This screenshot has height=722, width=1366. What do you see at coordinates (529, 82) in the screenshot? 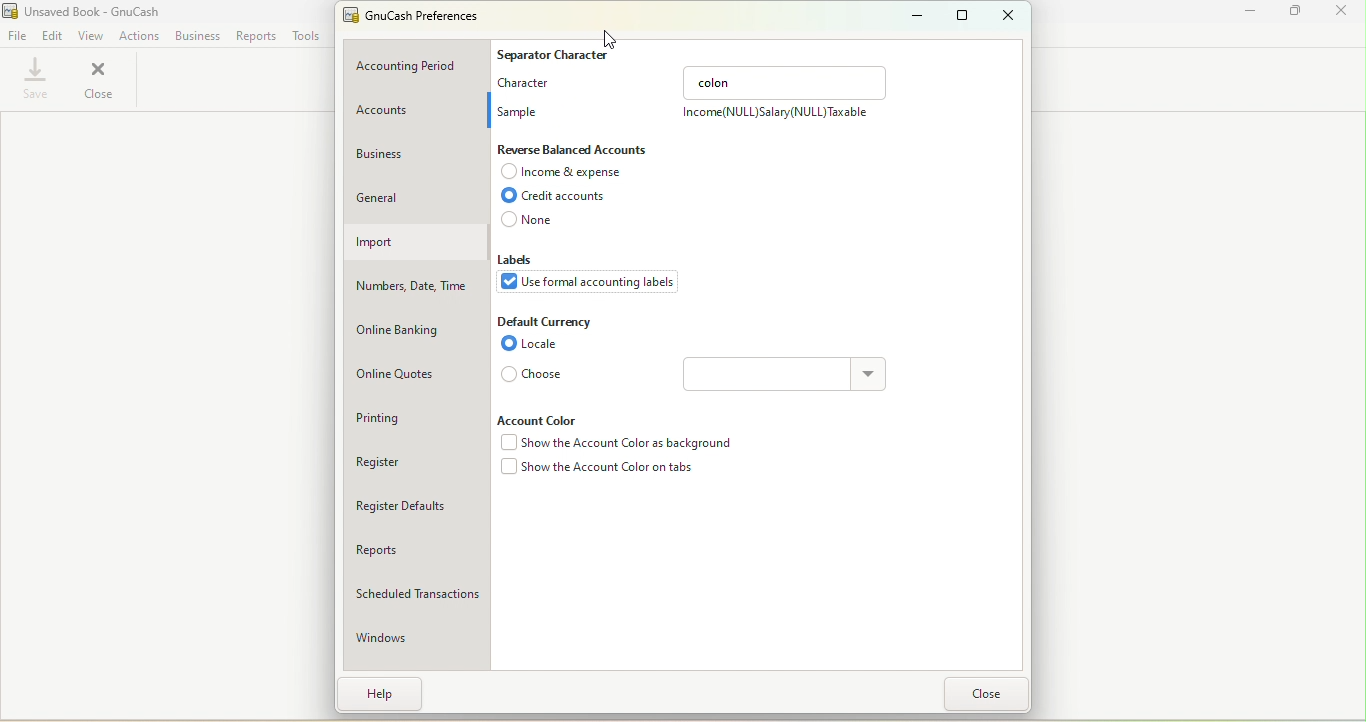
I see `Character` at bounding box center [529, 82].